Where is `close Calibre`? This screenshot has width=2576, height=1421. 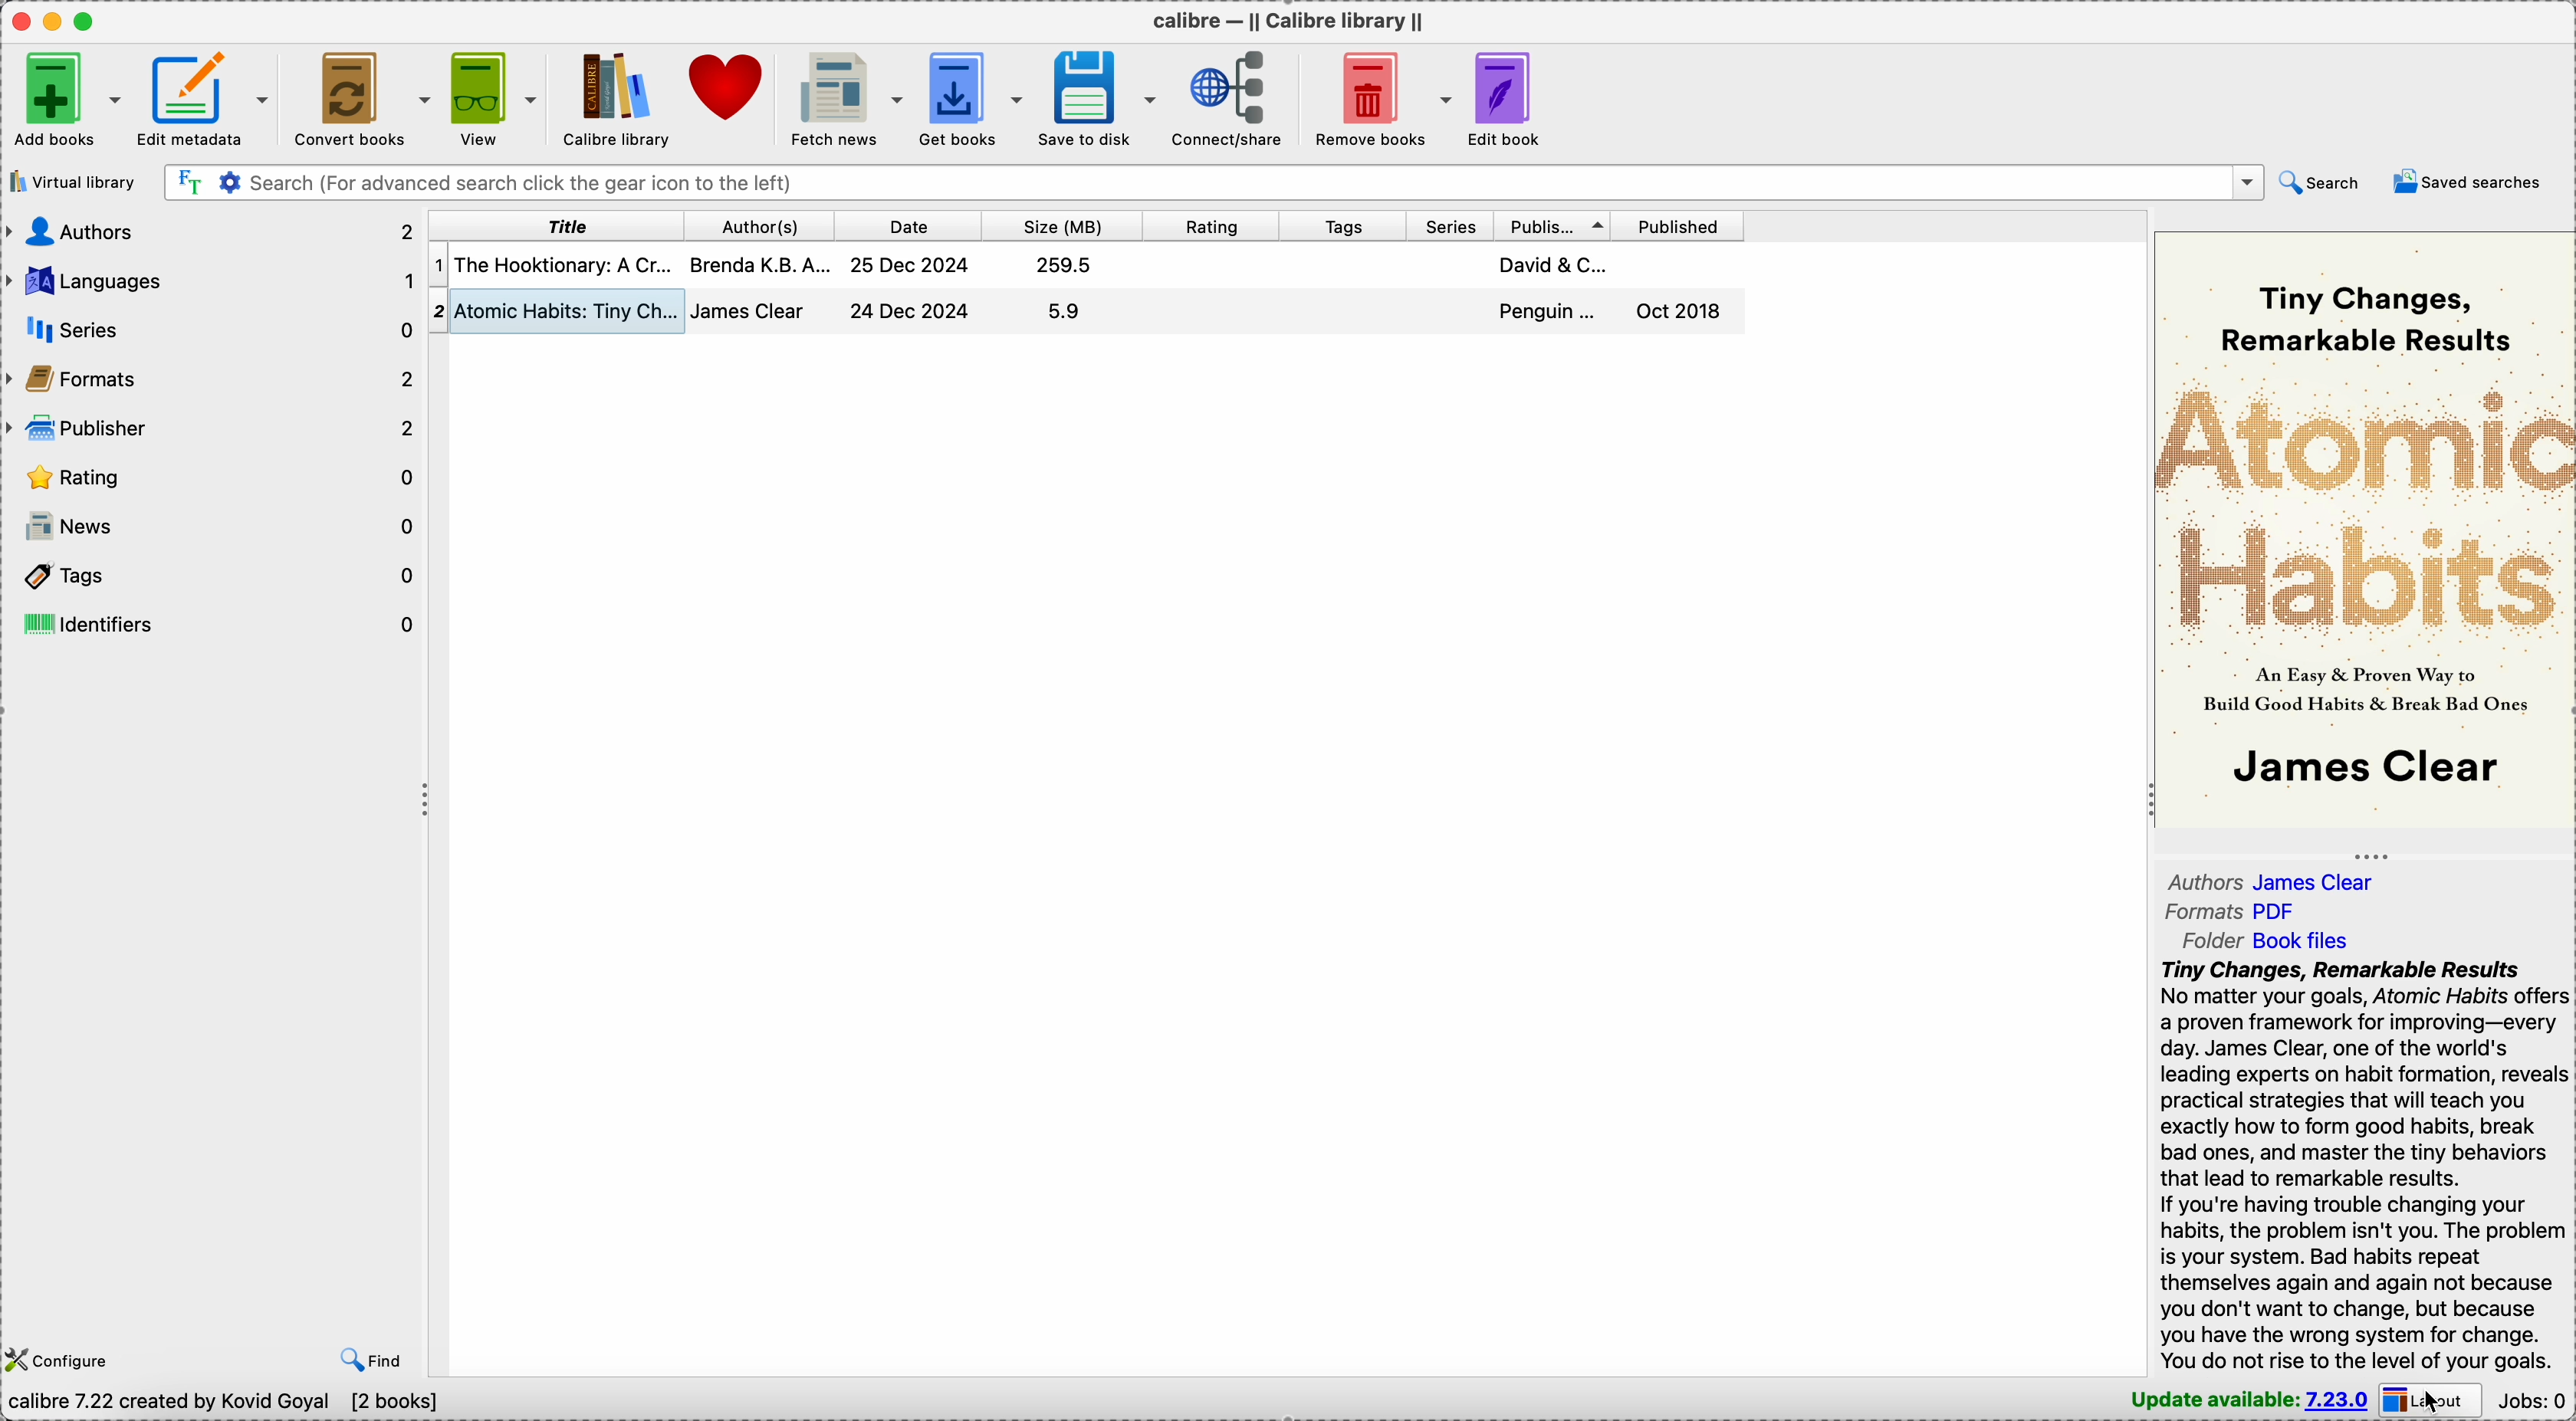 close Calibre is located at coordinates (18, 19).